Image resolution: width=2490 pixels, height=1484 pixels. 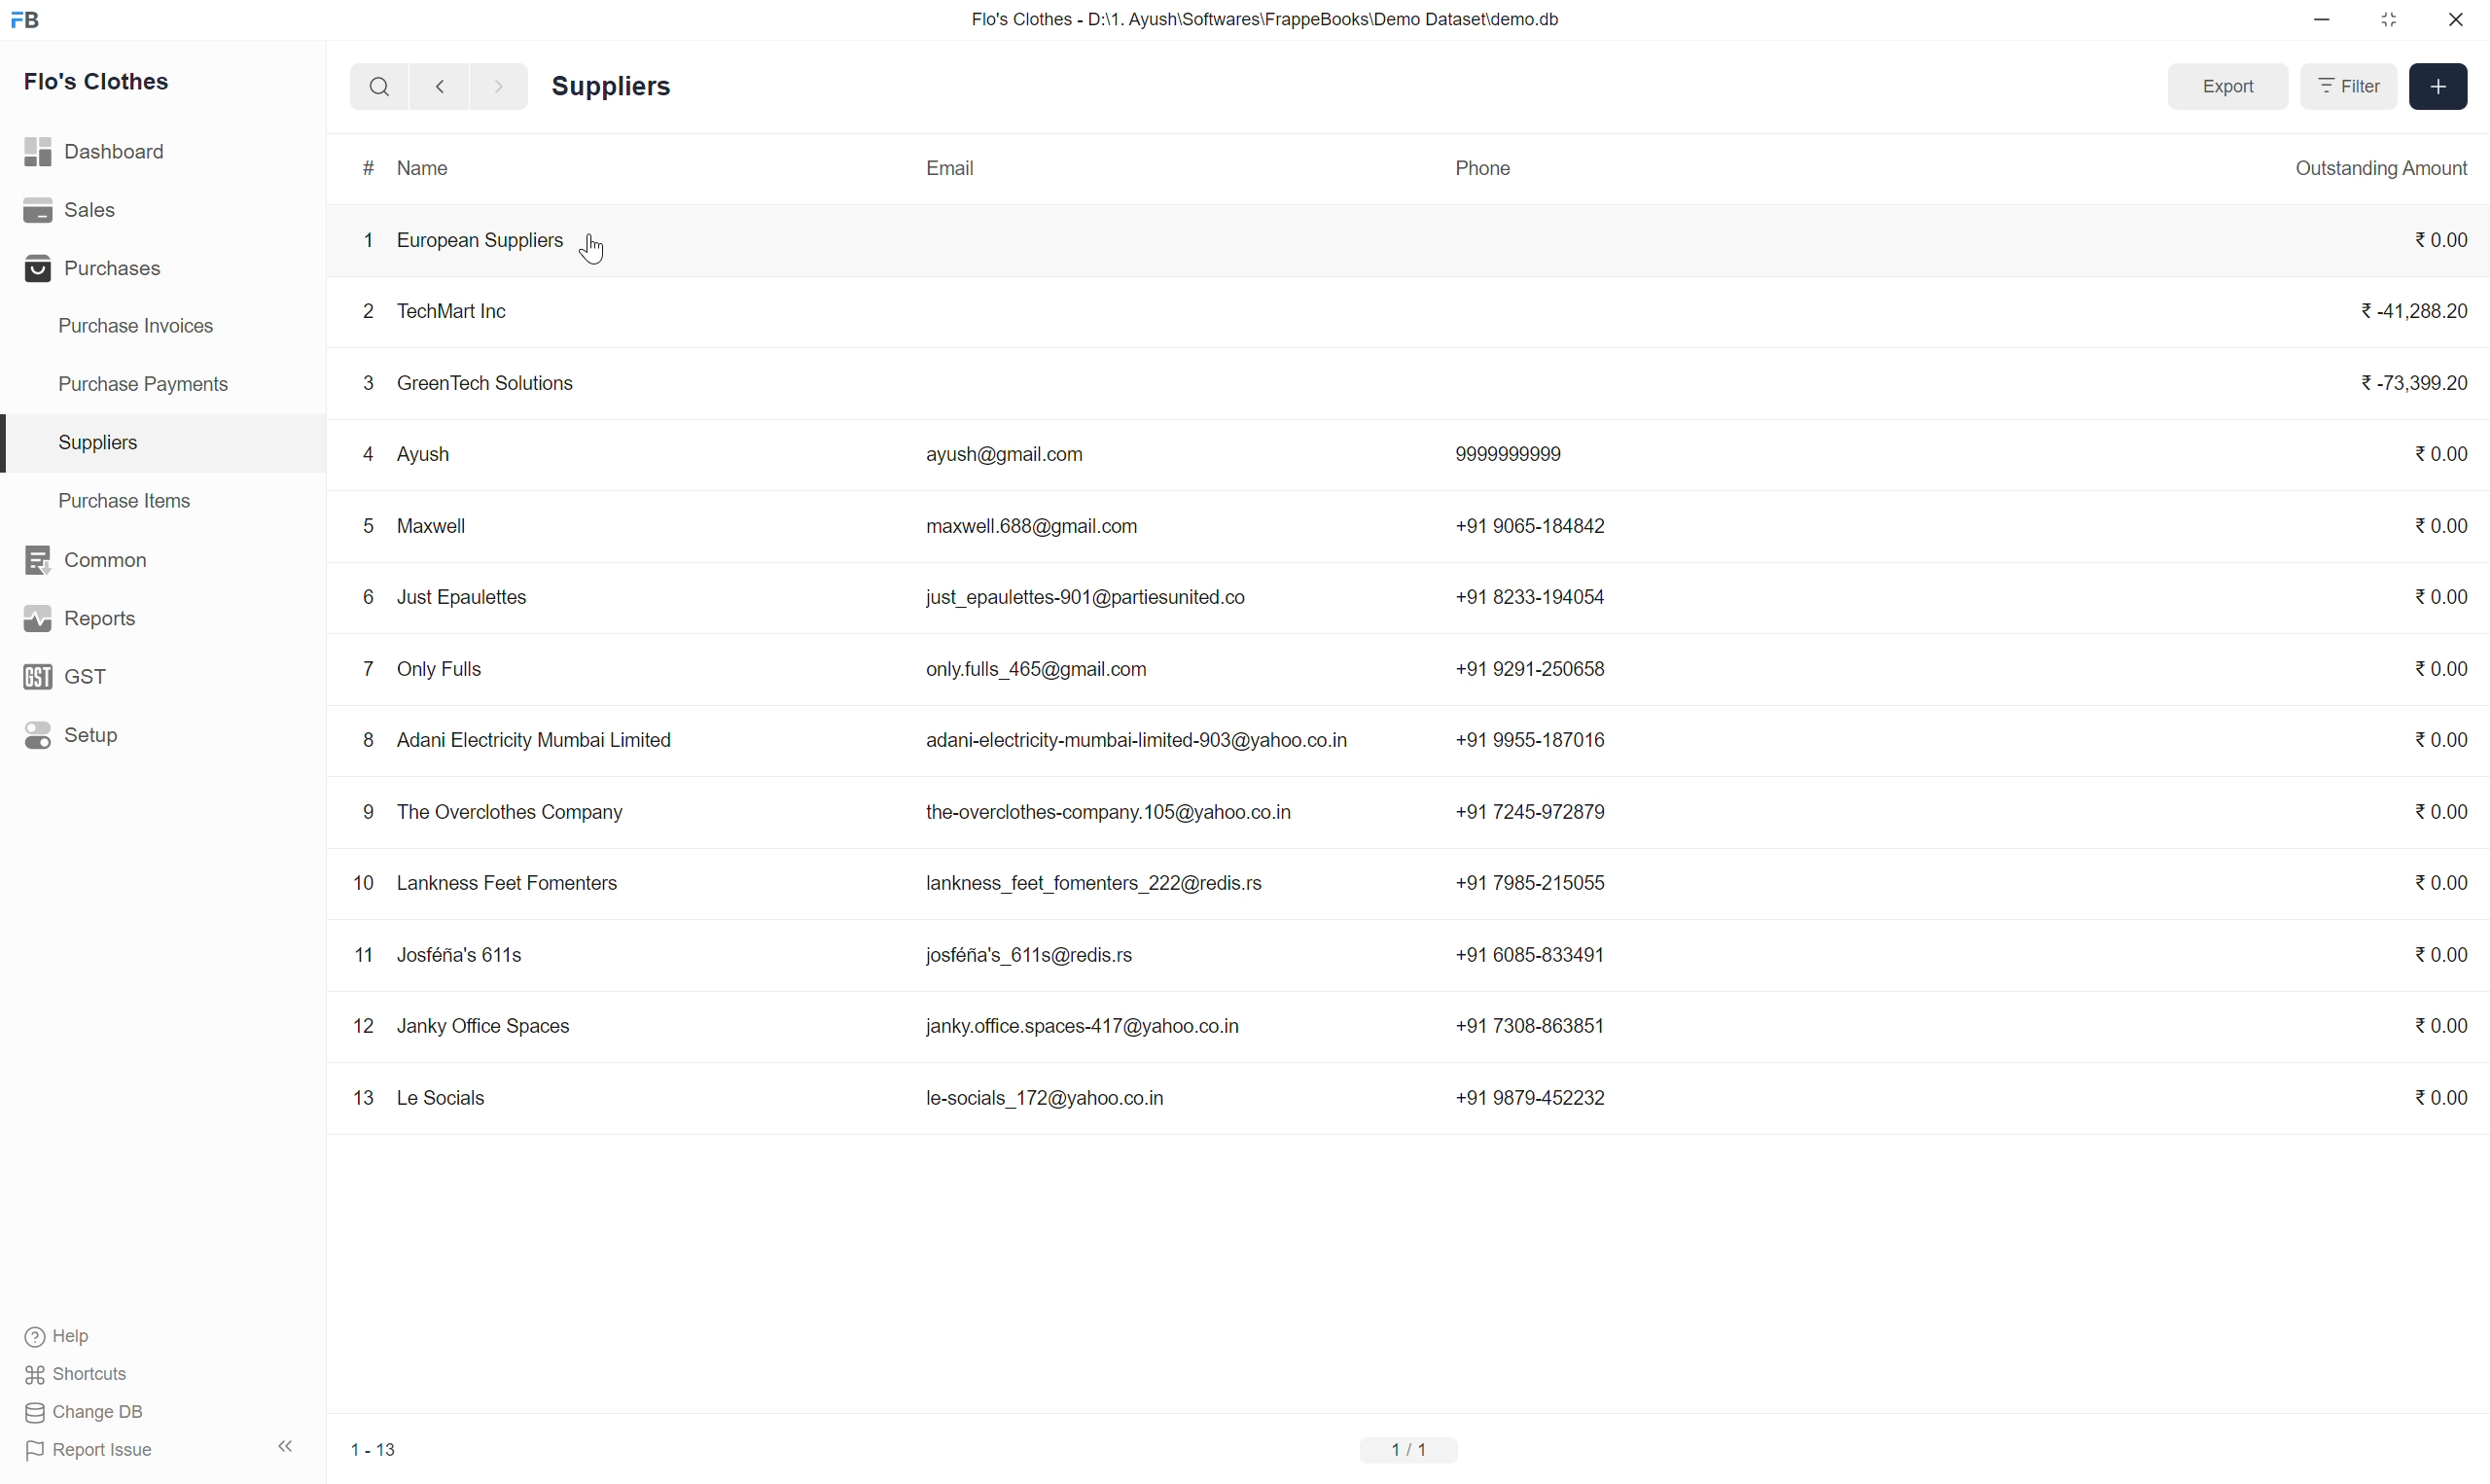 I want to click on Name, so click(x=427, y=167).